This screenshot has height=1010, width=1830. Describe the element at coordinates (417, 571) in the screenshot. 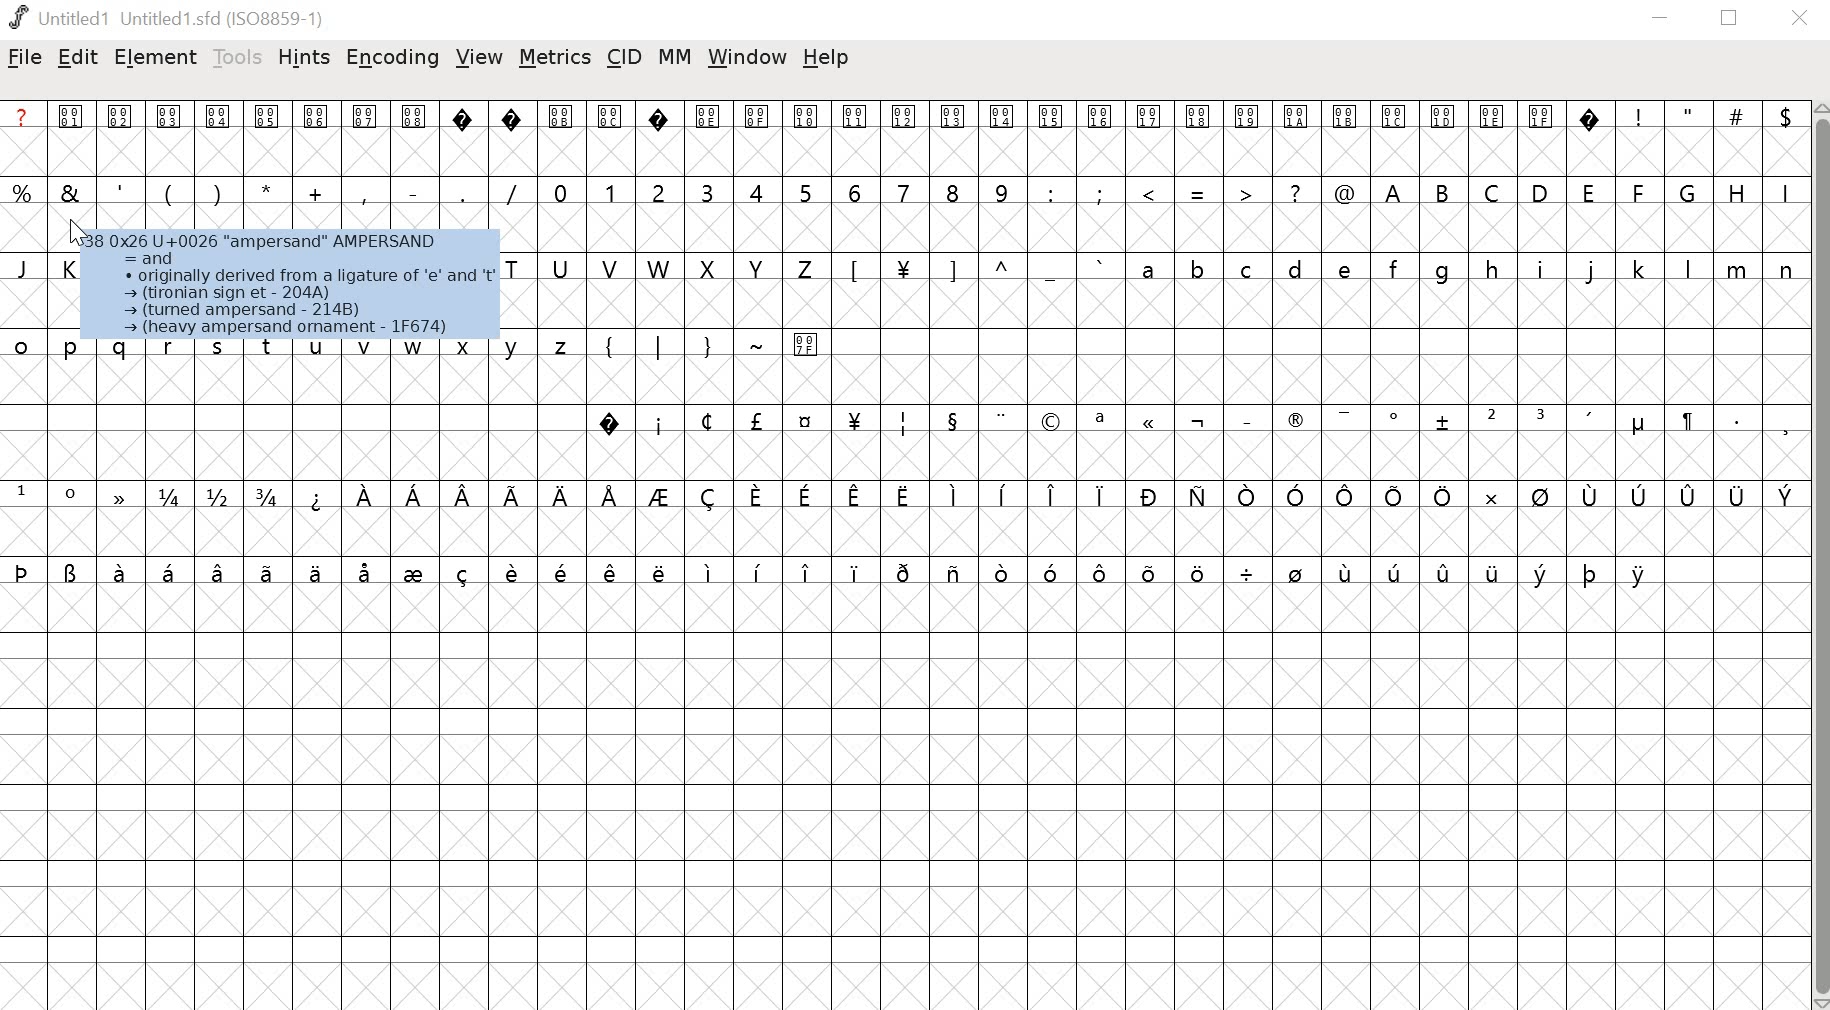

I see `symbol` at that location.